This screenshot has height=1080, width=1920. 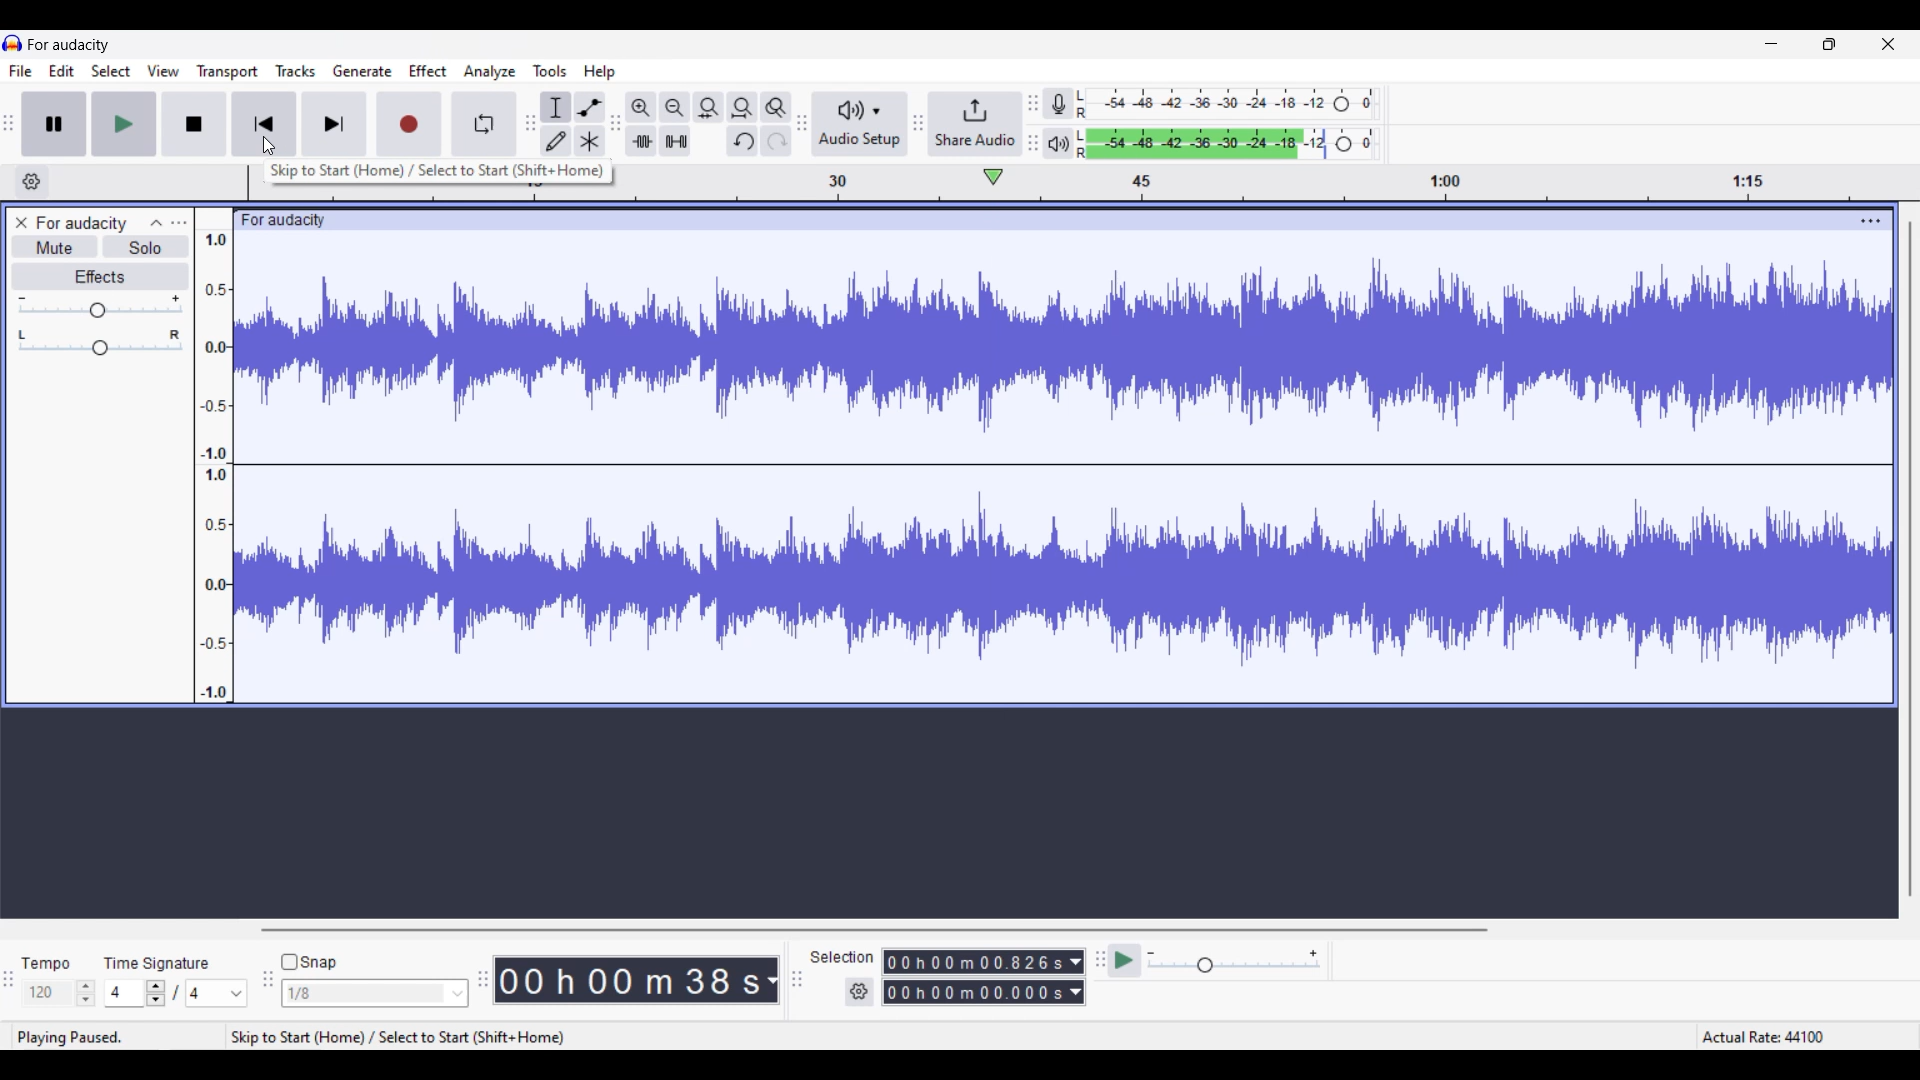 What do you see at coordinates (194, 124) in the screenshot?
I see `Stop` at bounding box center [194, 124].